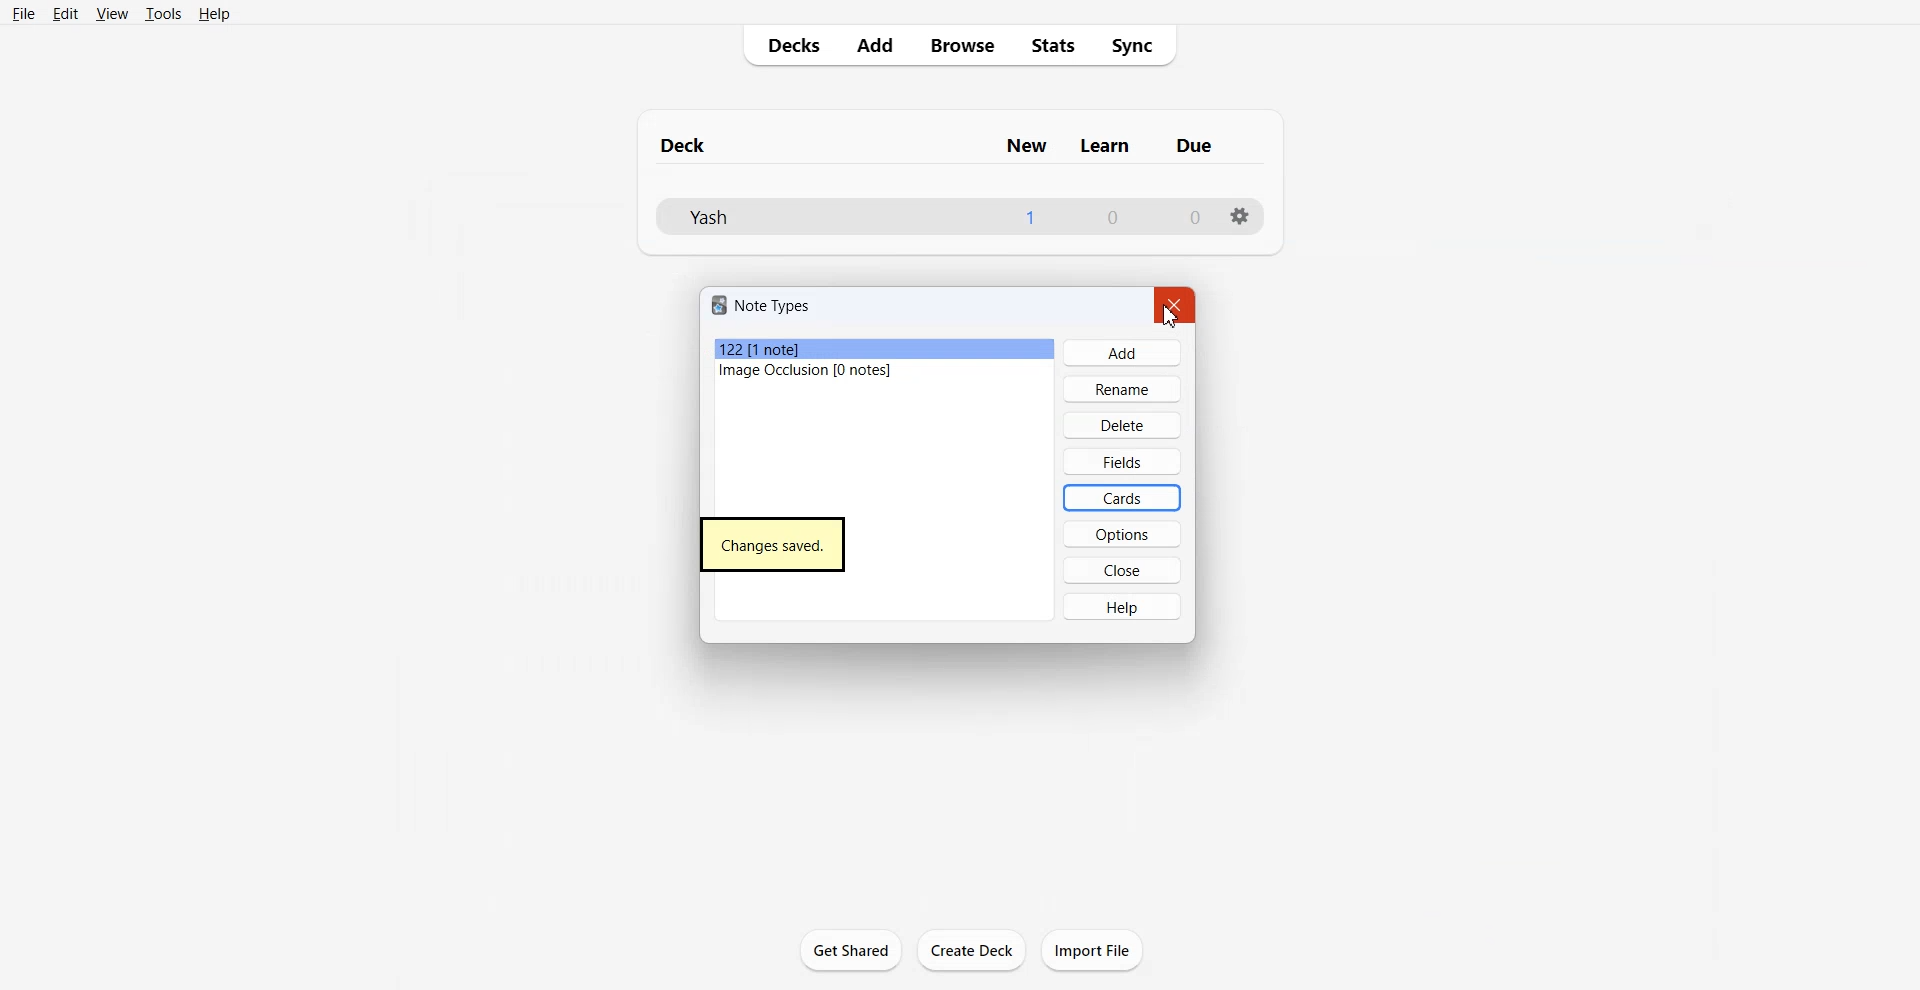  Describe the element at coordinates (1121, 461) in the screenshot. I see `Fields` at that location.